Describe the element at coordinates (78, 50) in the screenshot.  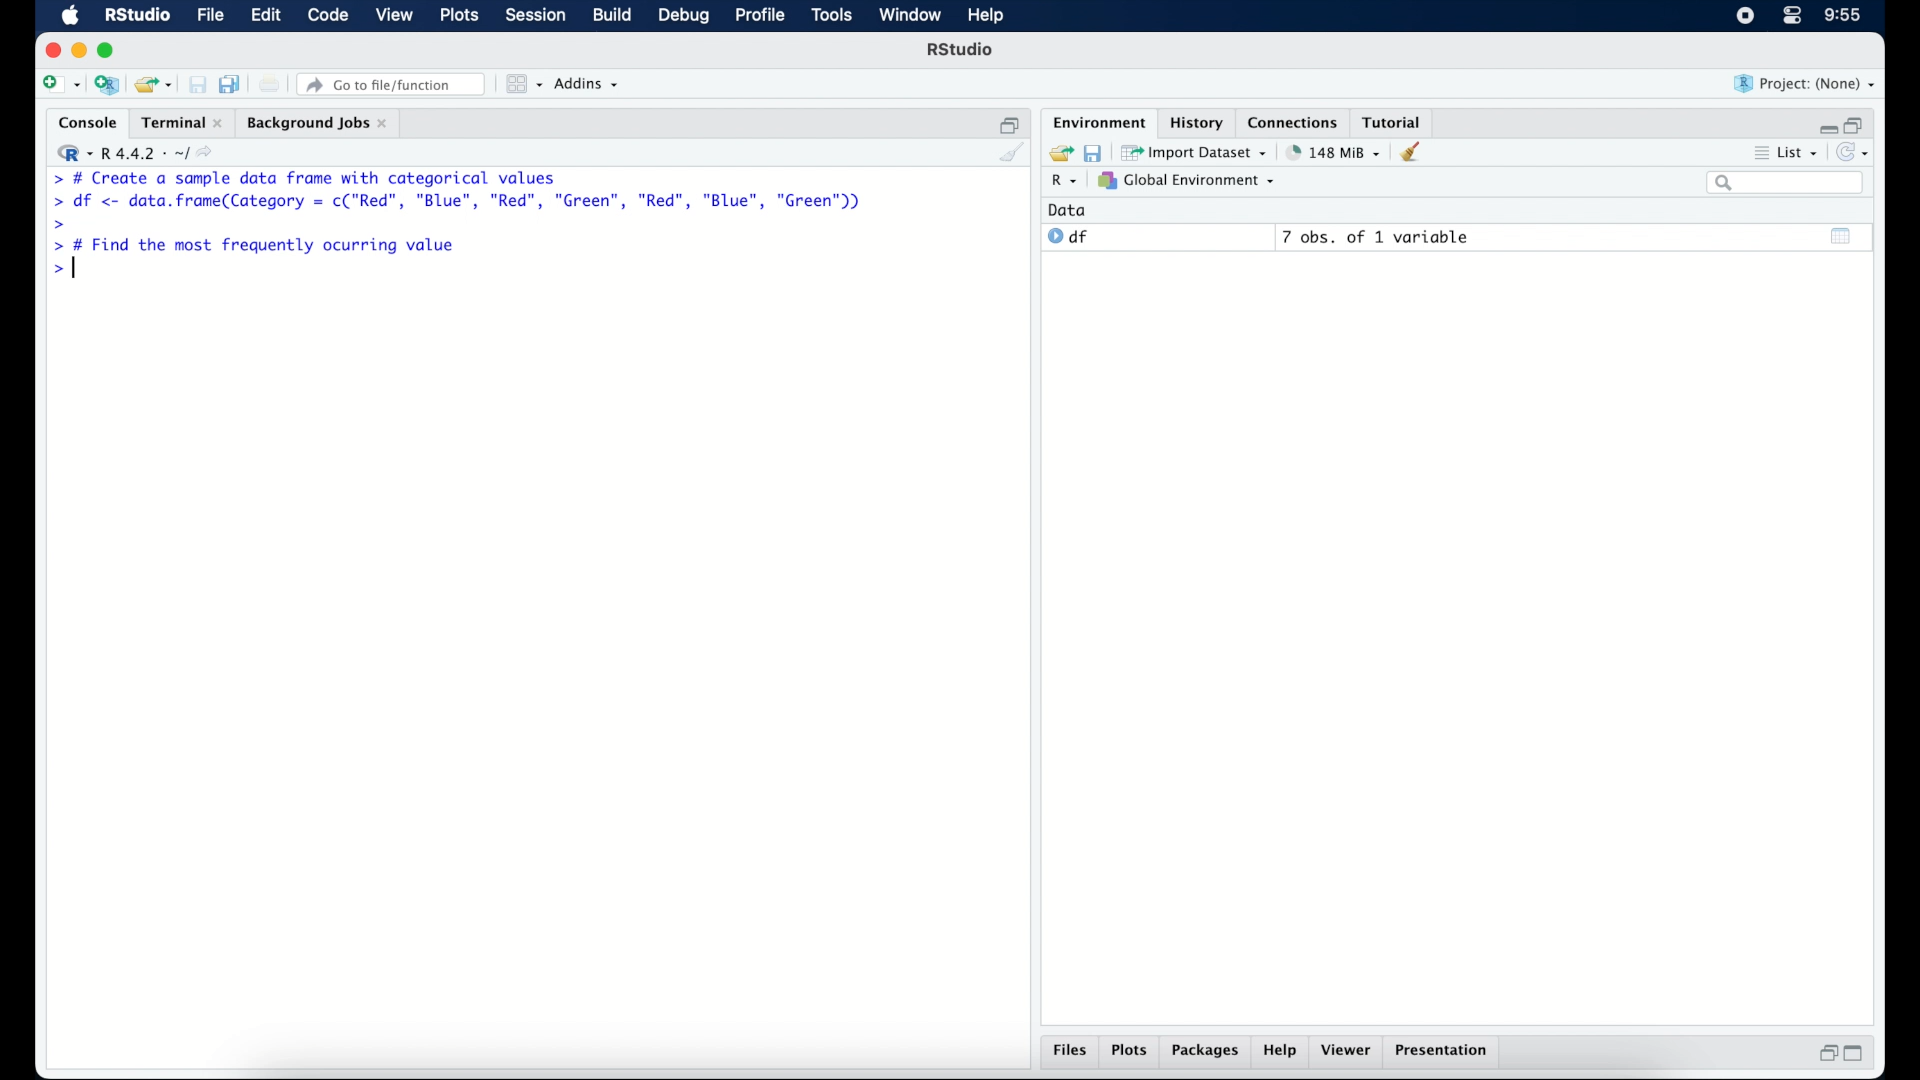
I see `minimzie` at that location.